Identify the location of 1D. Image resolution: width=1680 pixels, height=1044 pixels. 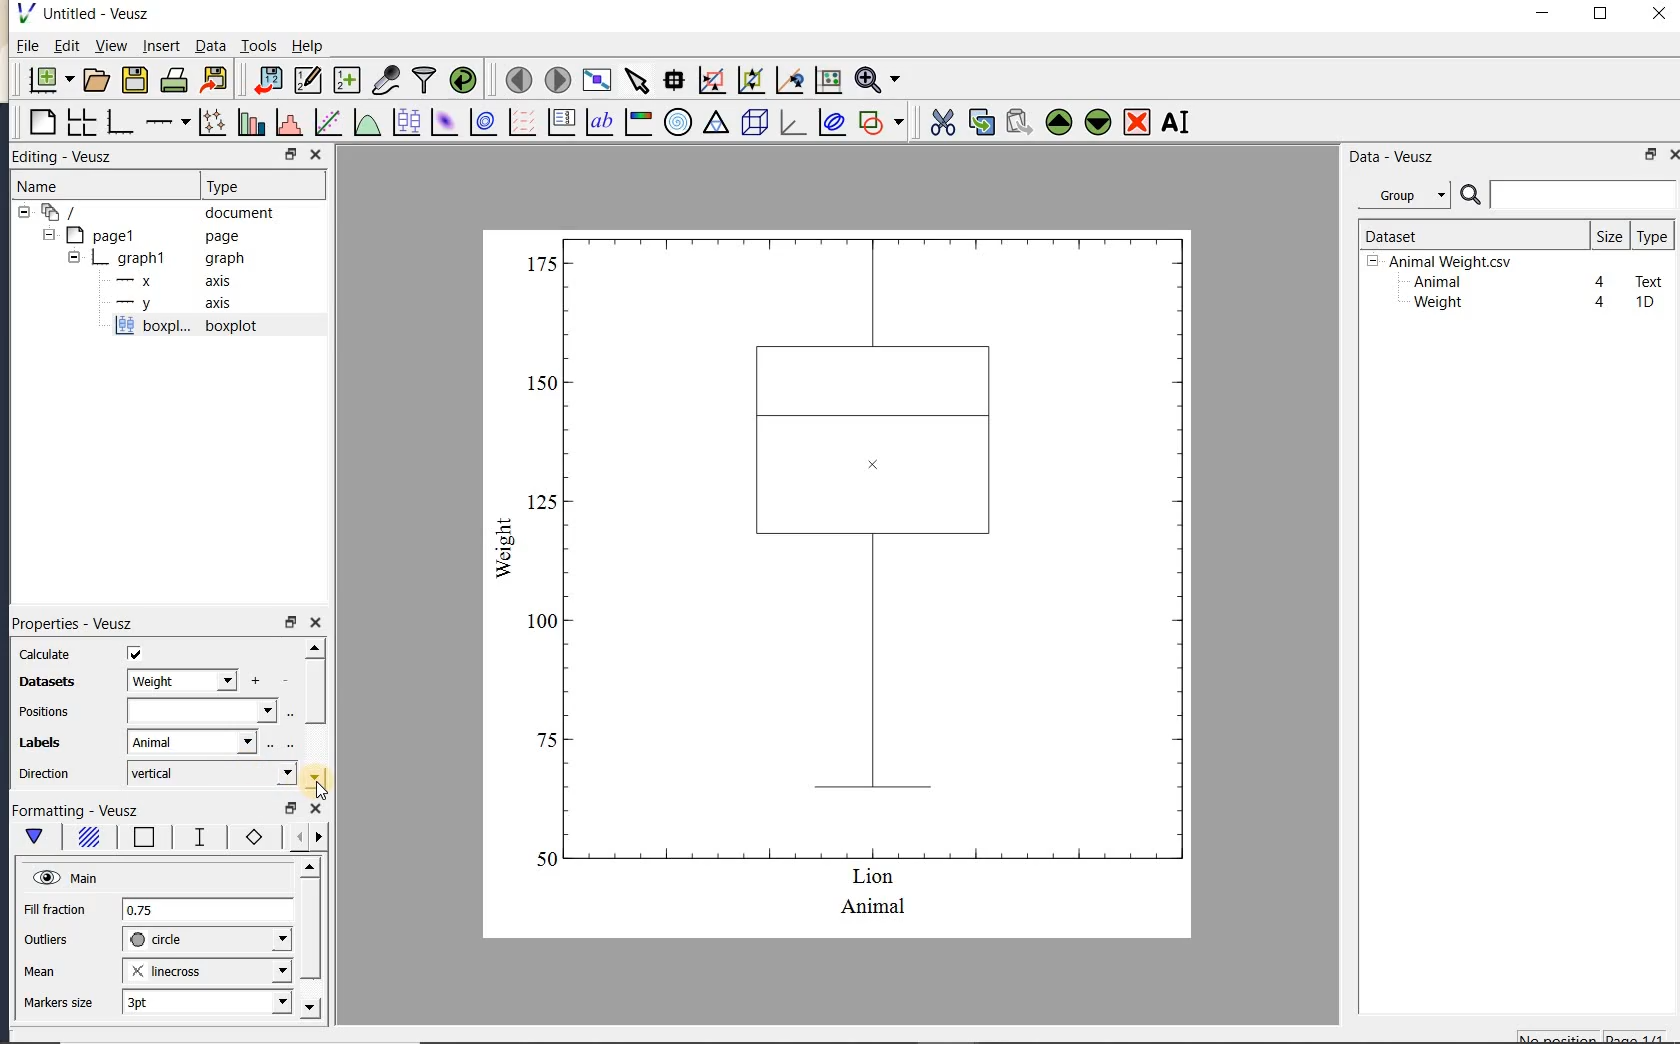
(1644, 302).